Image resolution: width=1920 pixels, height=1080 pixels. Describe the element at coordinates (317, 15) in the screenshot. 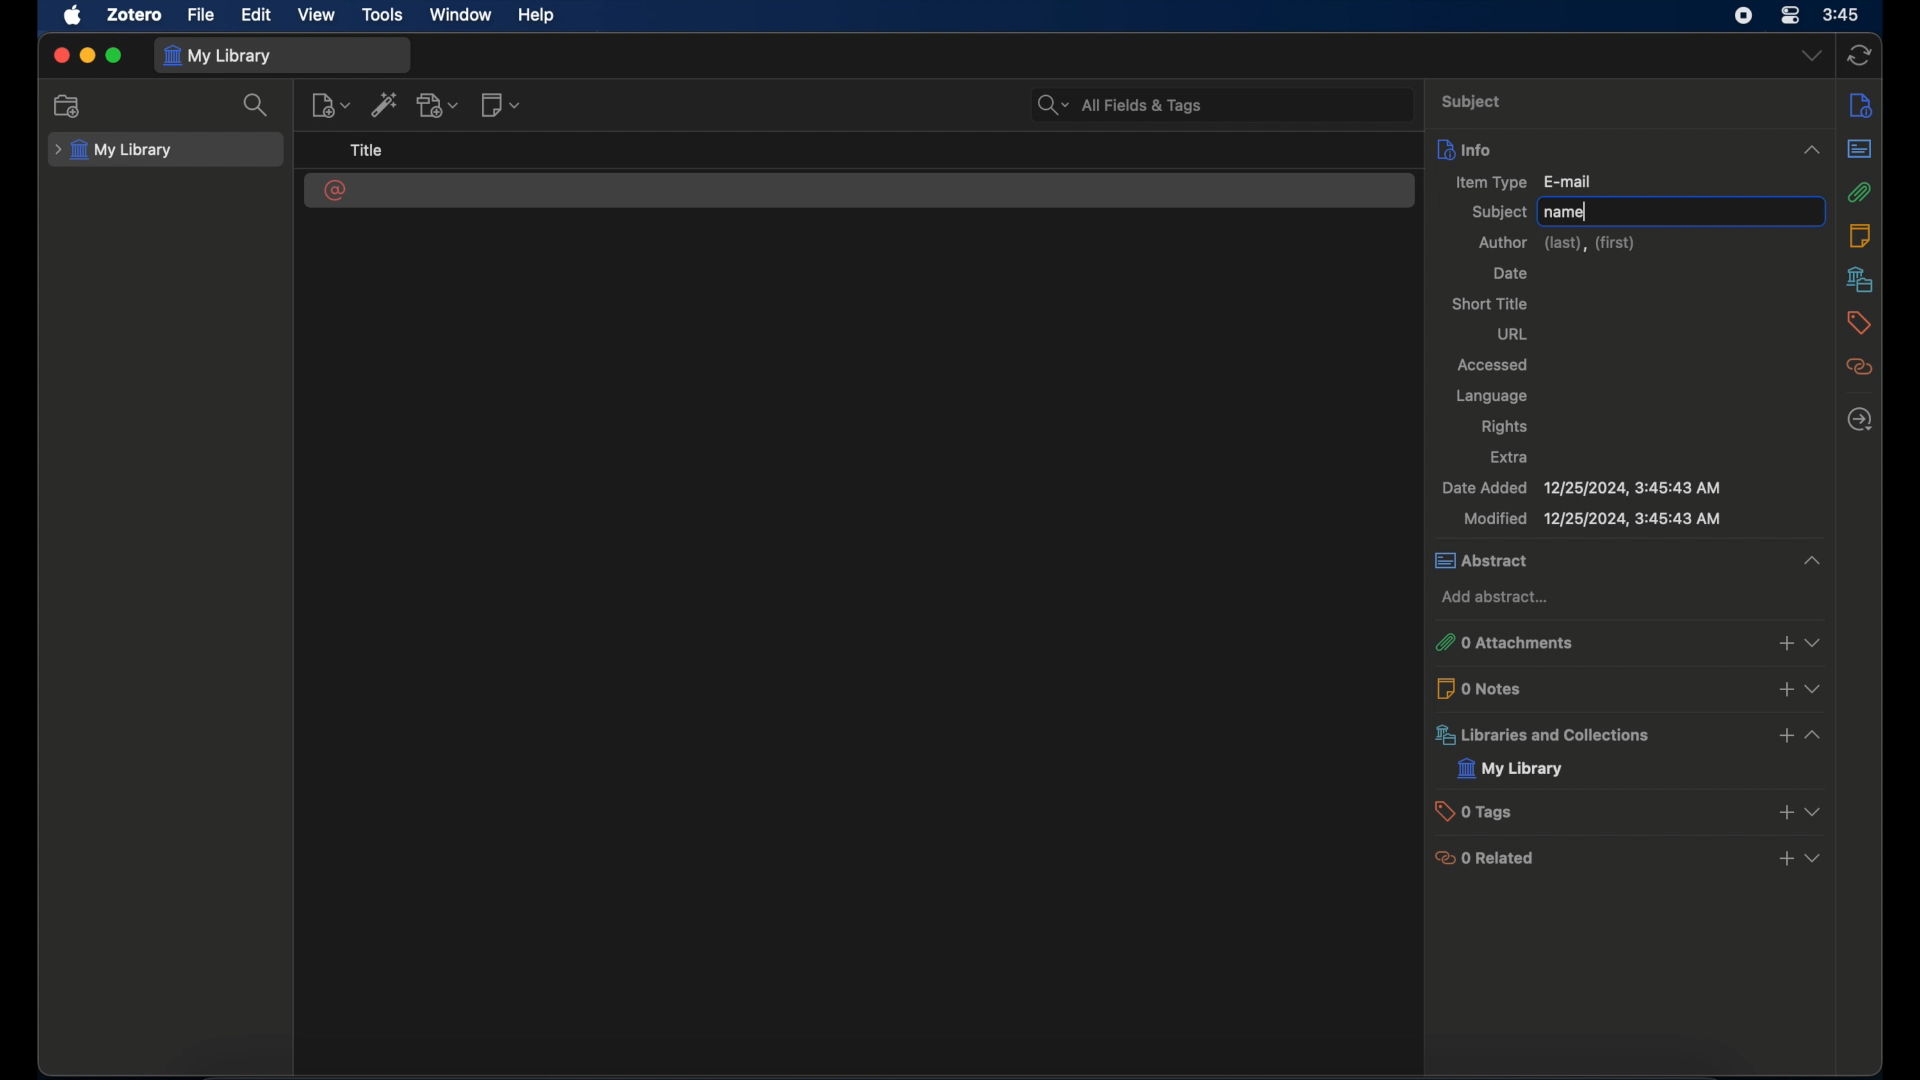

I see `view` at that location.